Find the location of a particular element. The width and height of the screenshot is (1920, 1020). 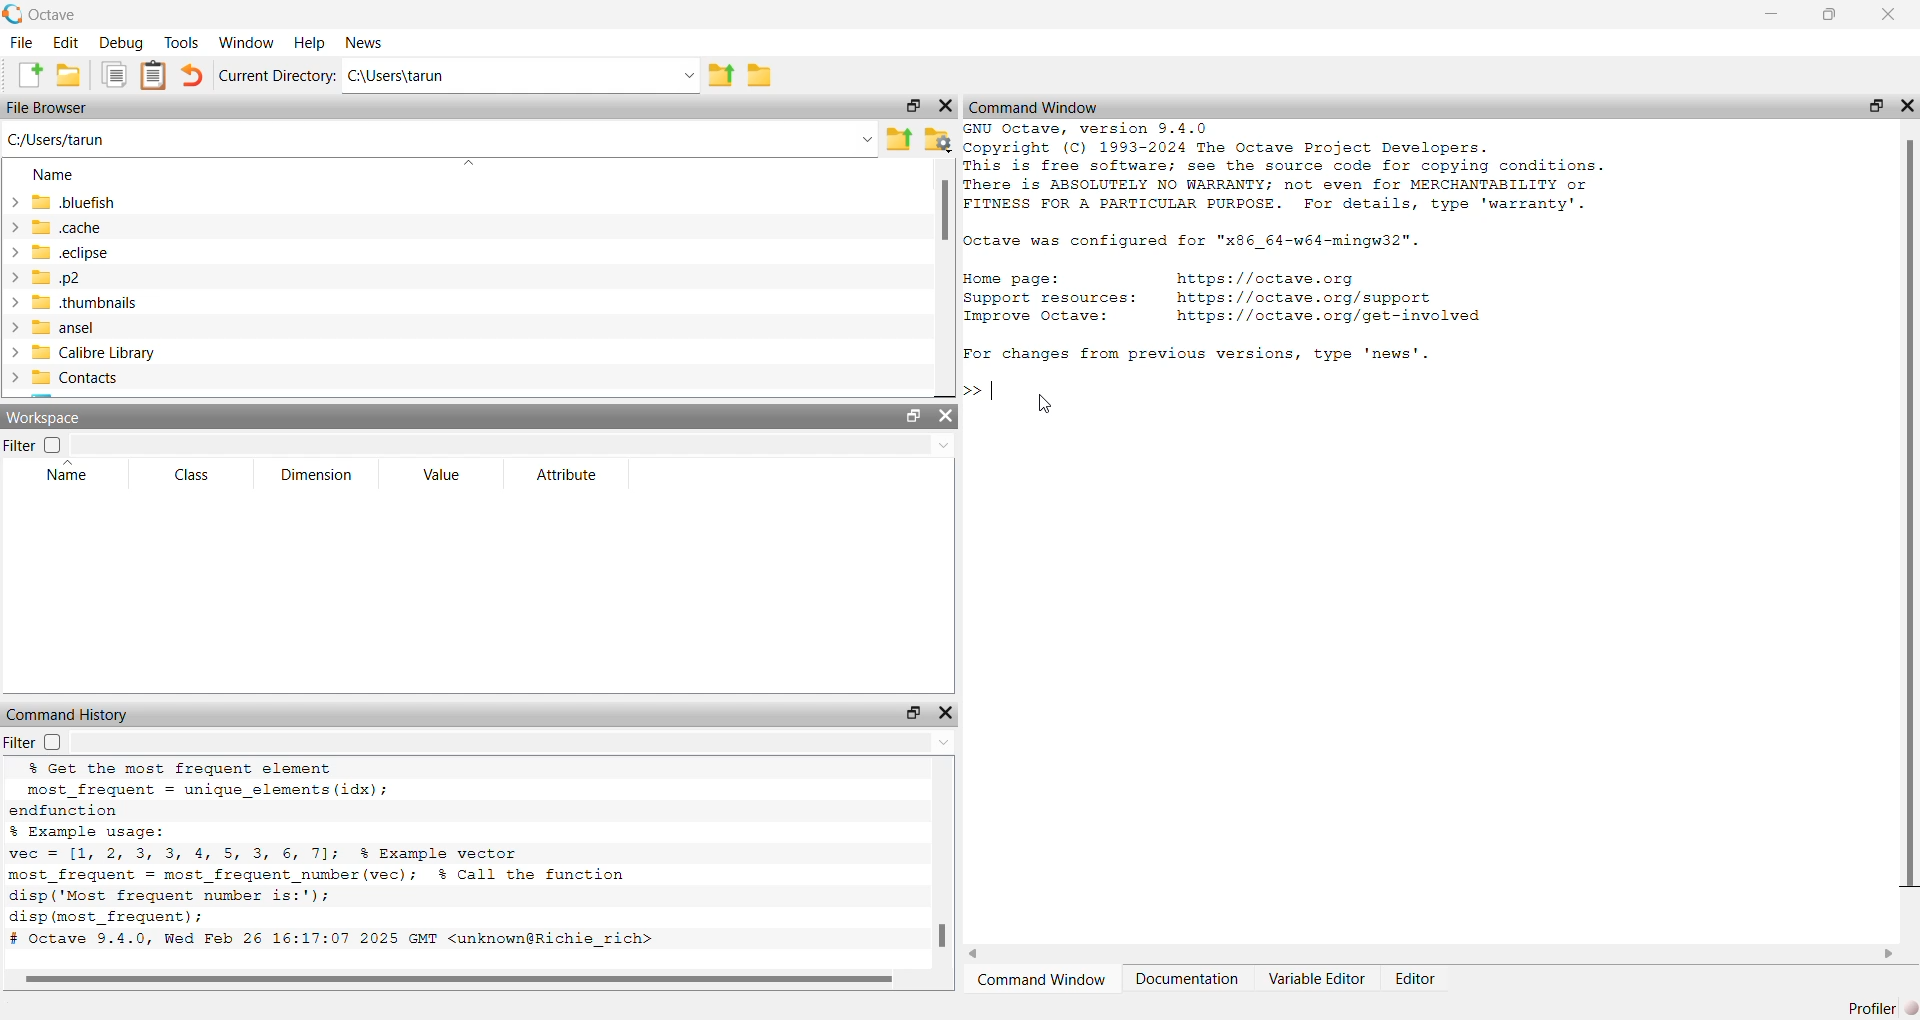

vertical scroll bar is located at coordinates (946, 279).